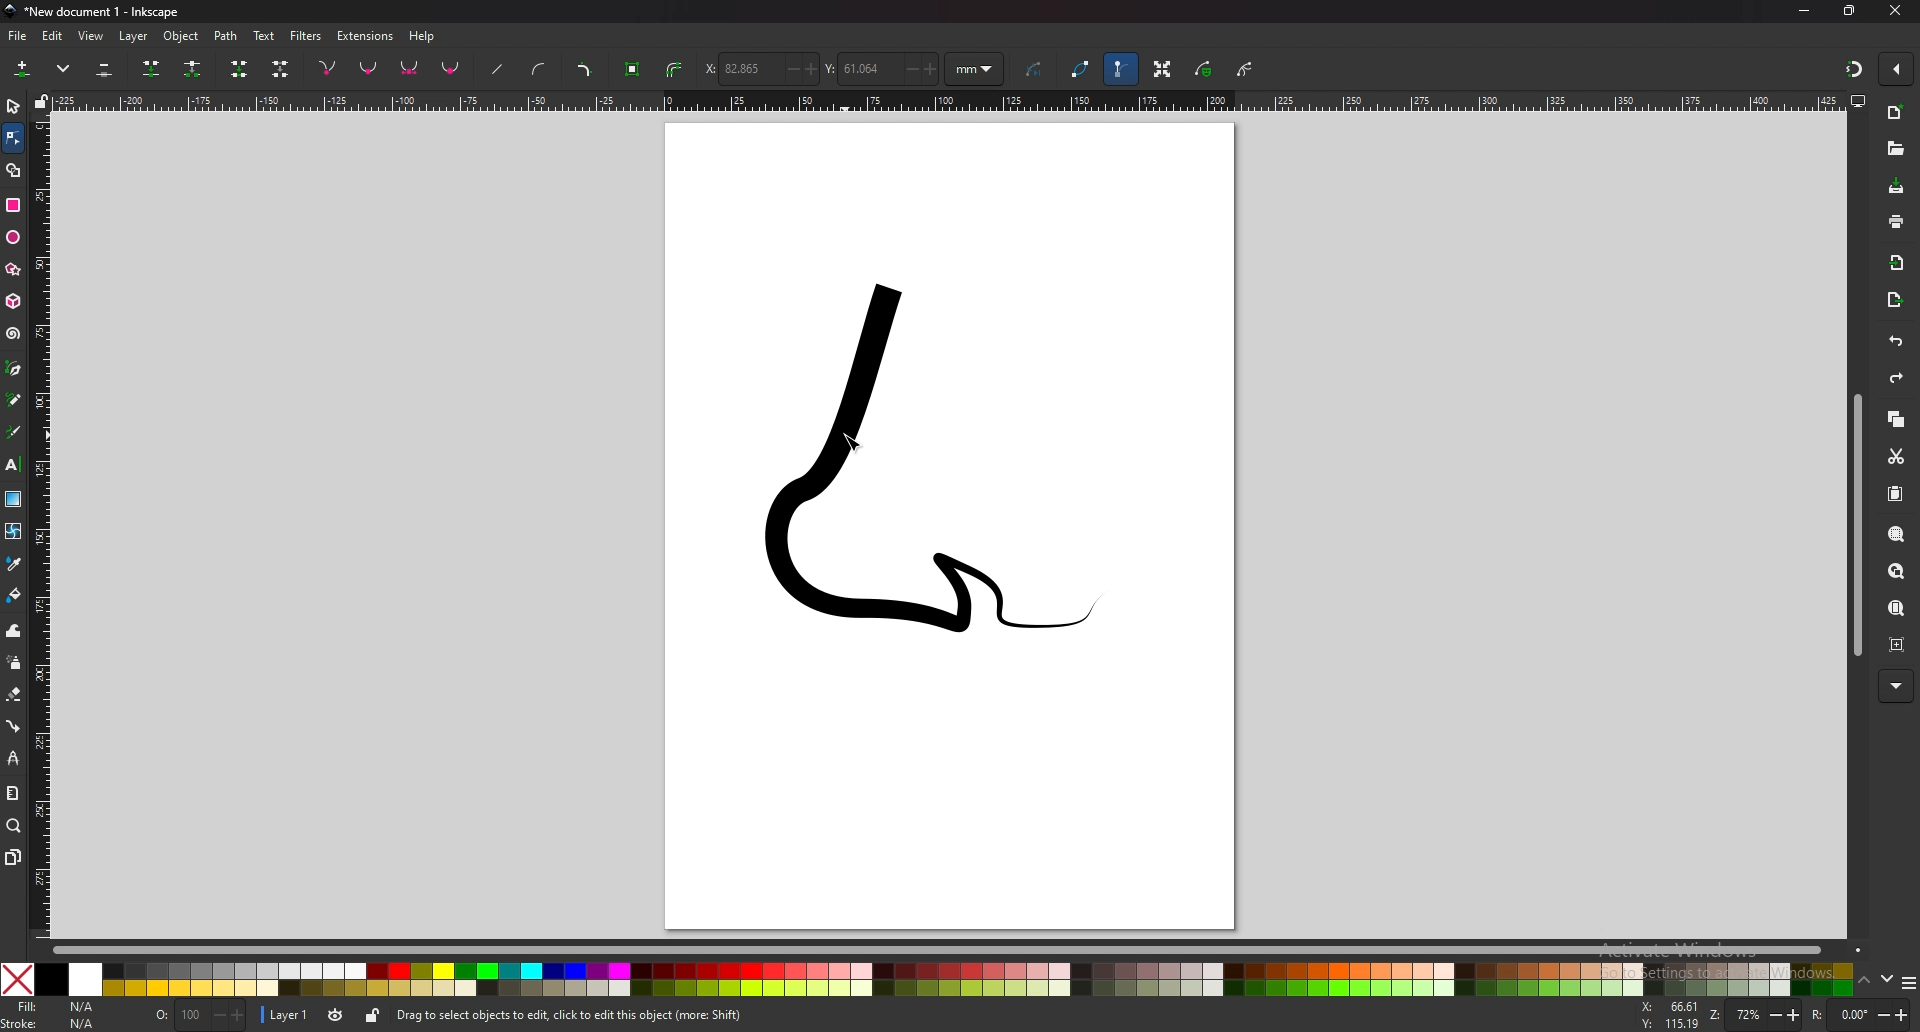  I want to click on calligraphy, so click(14, 433).